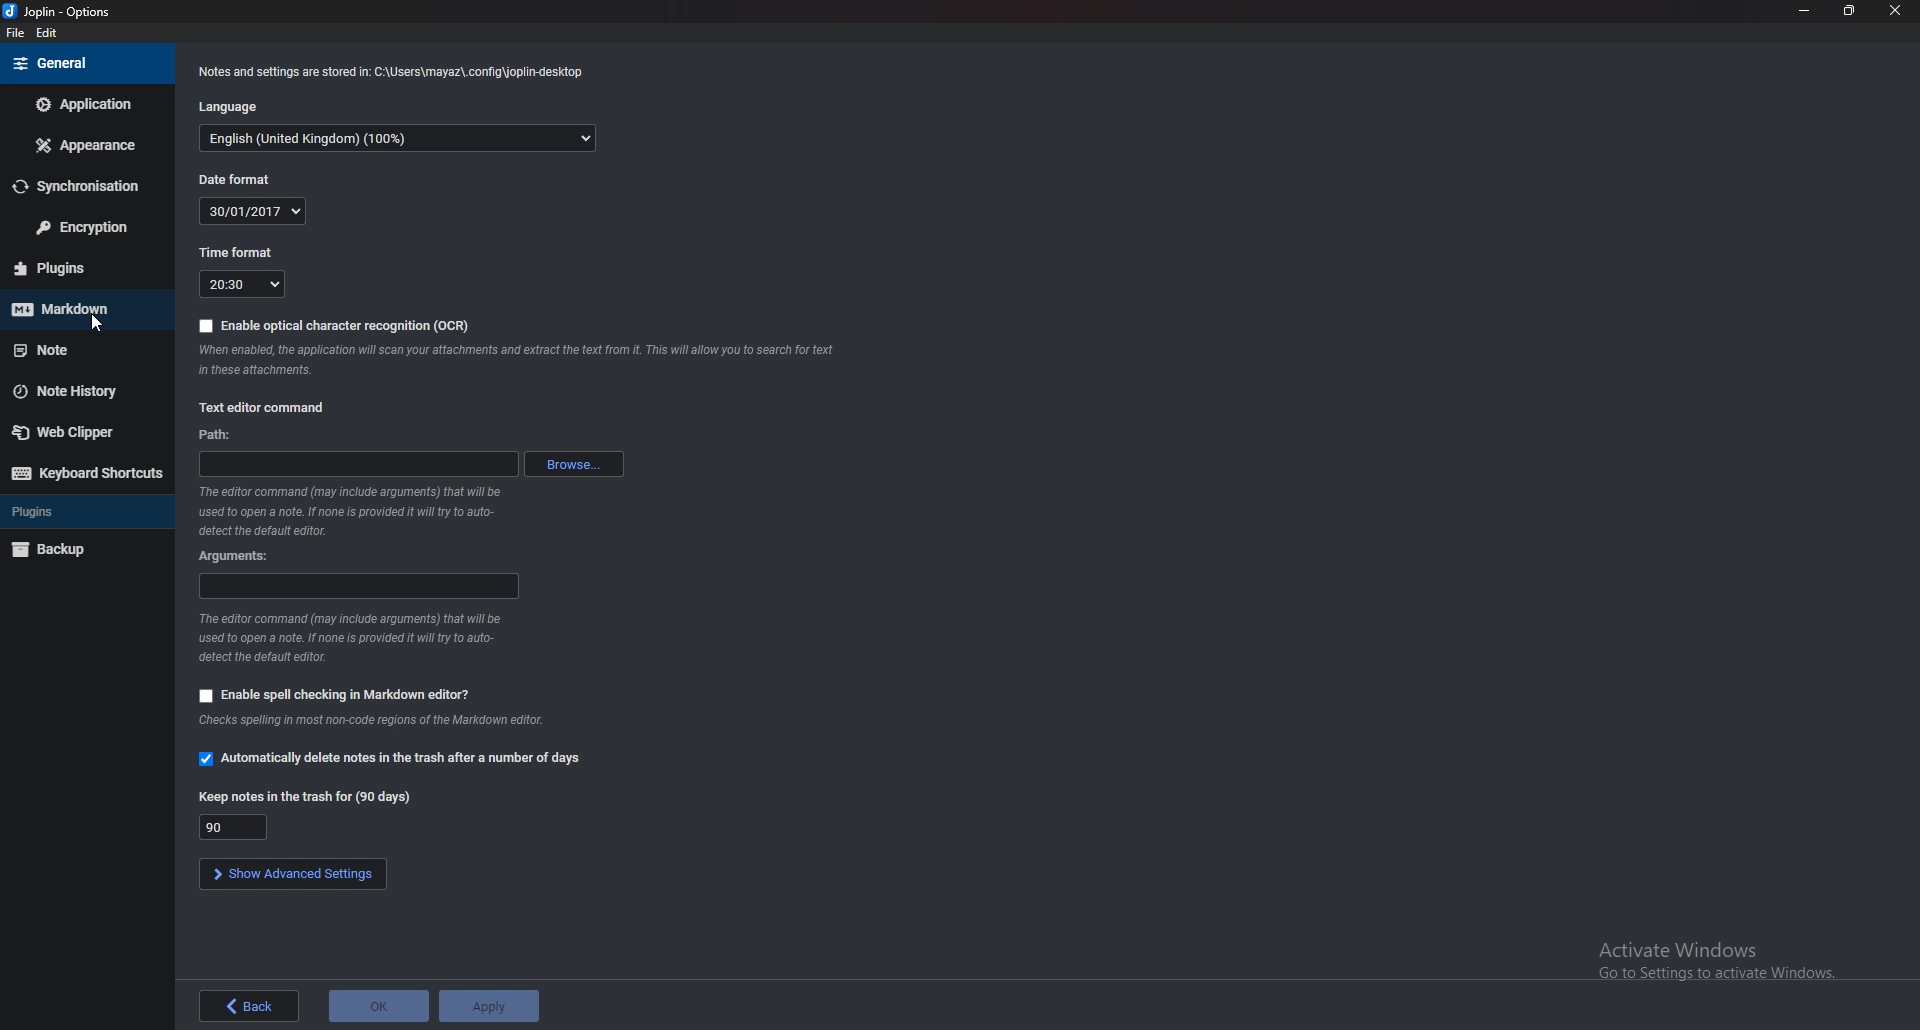 The height and width of the screenshot is (1030, 1920). Describe the element at coordinates (396, 759) in the screenshot. I see `Automatically delete notes` at that location.